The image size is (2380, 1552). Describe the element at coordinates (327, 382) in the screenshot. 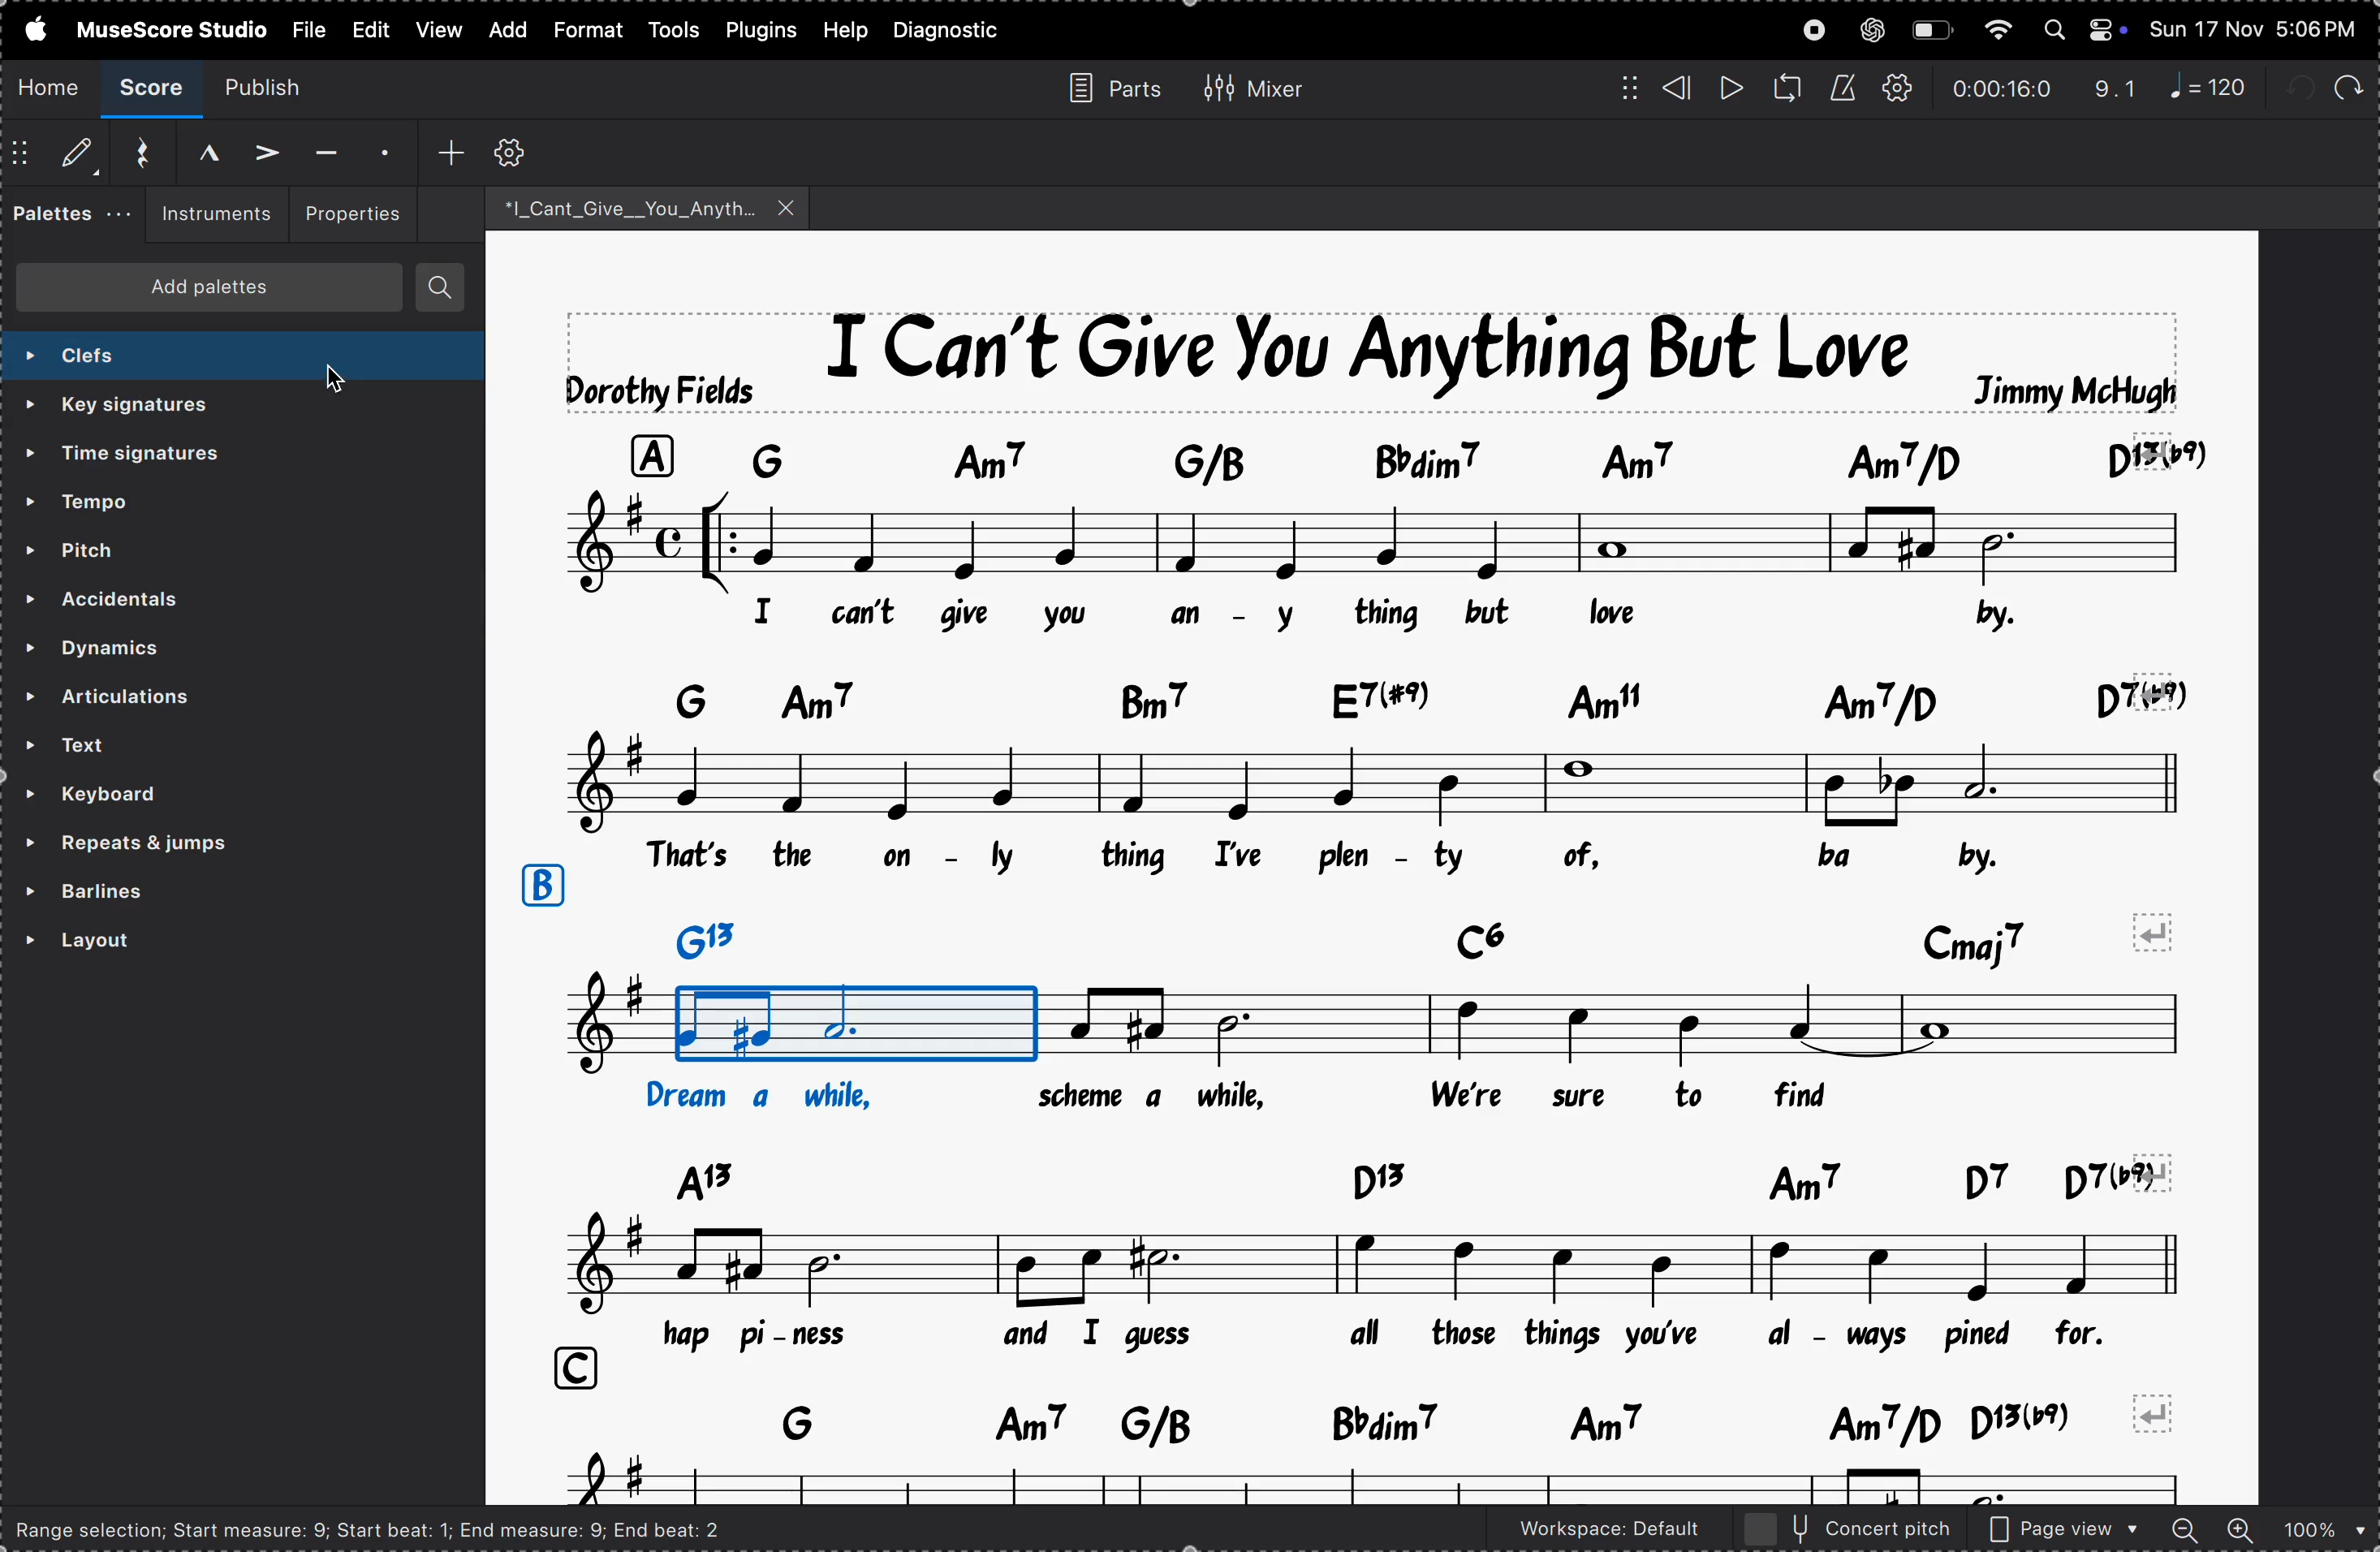

I see `cursor` at that location.